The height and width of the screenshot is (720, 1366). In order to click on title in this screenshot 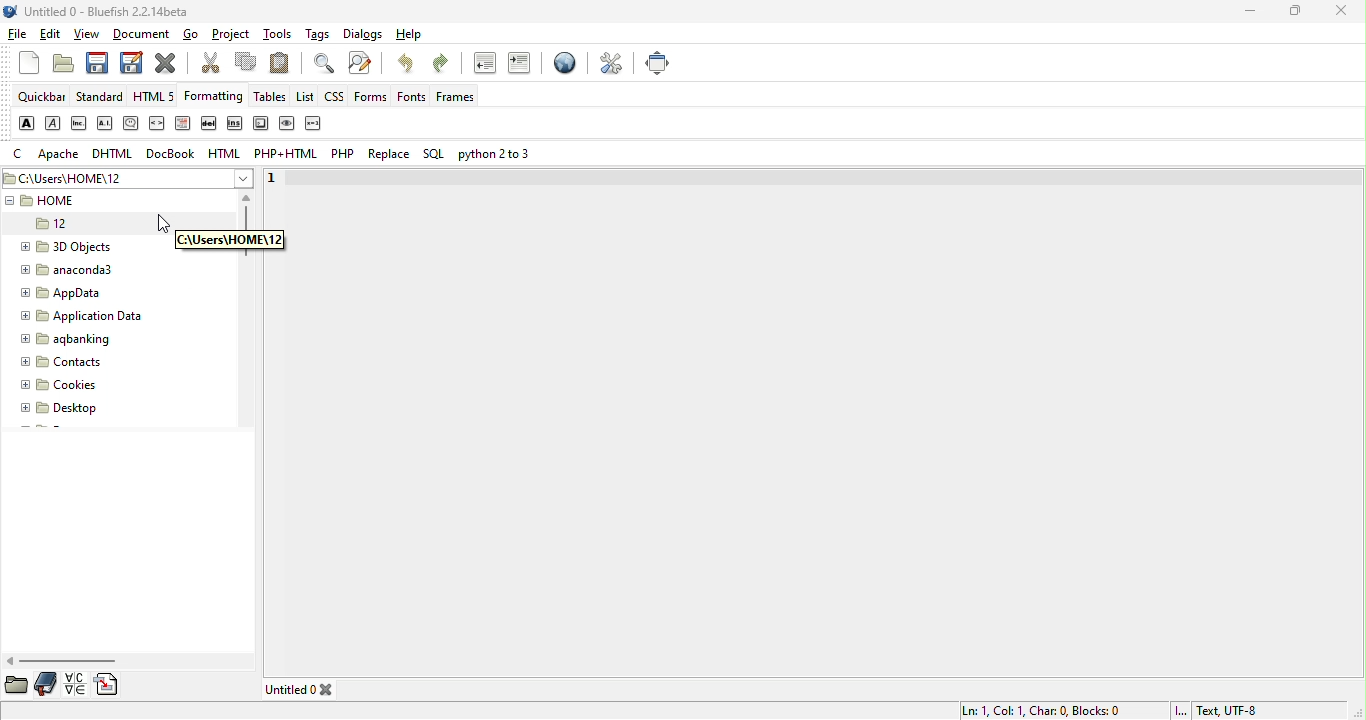, I will do `click(100, 15)`.